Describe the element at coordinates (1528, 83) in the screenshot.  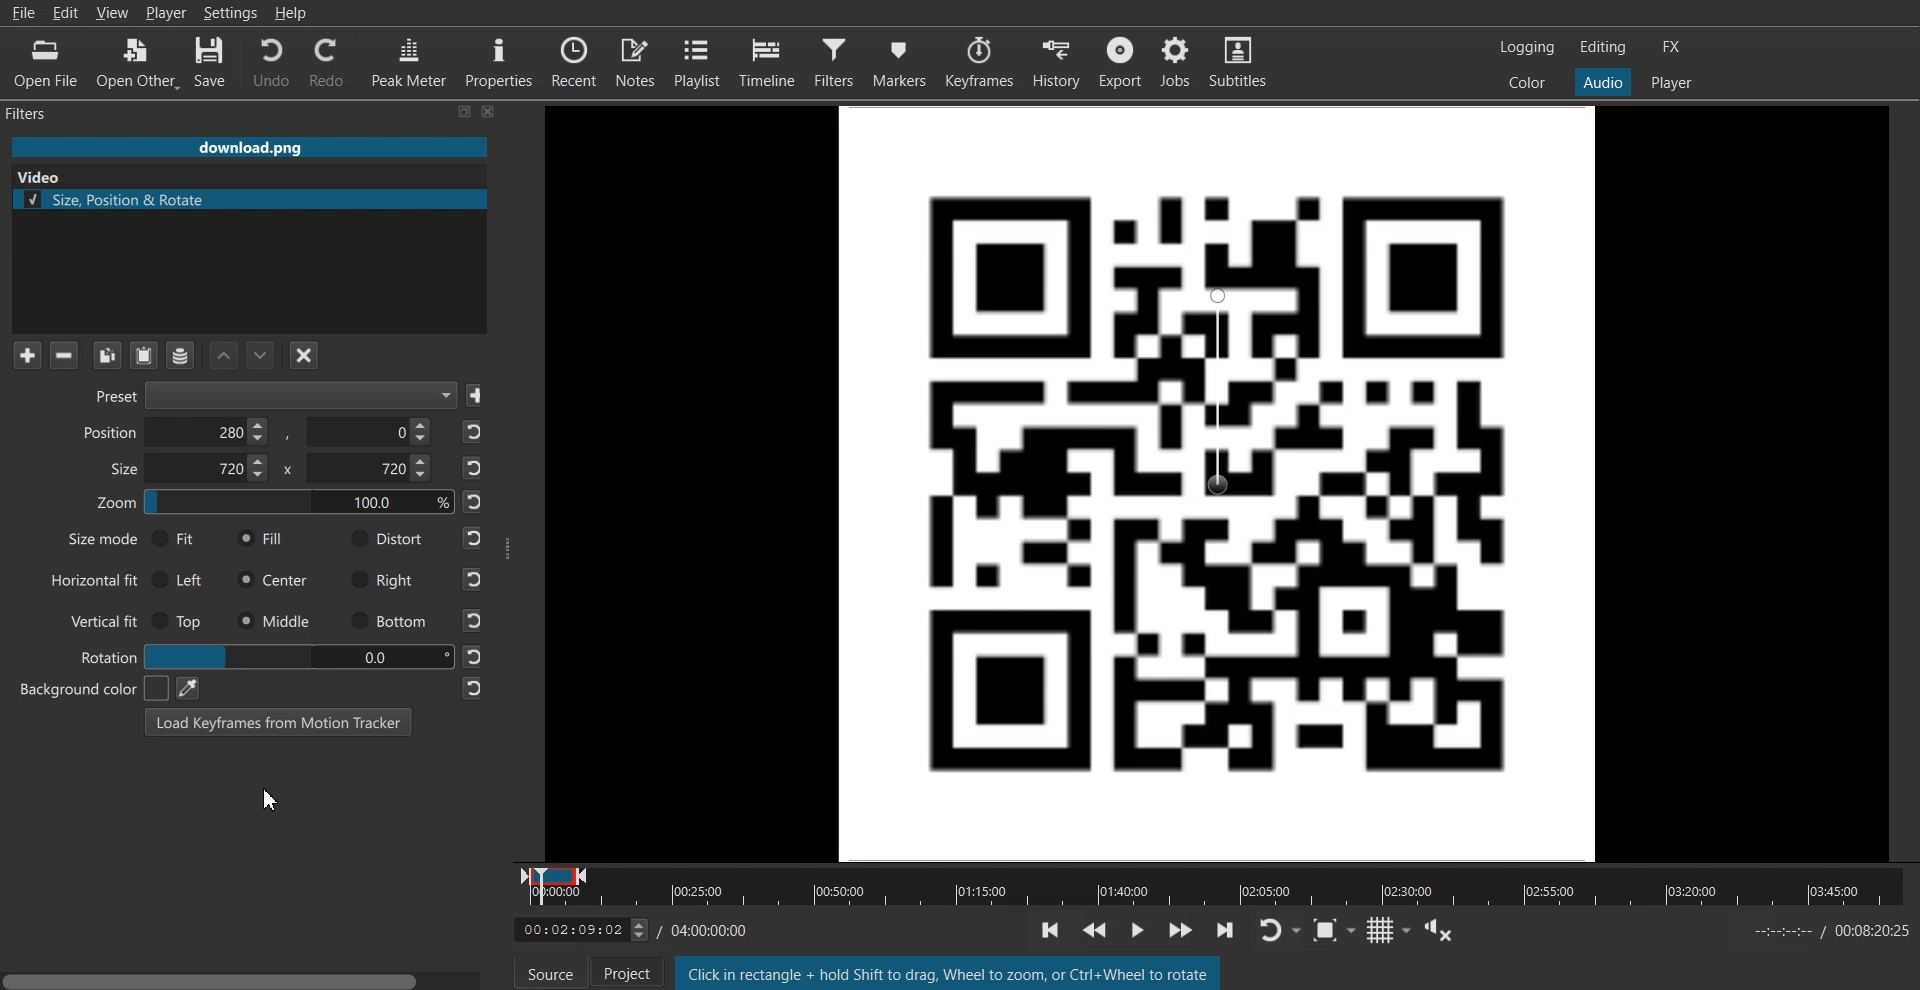
I see `Switch to the color layout` at that location.